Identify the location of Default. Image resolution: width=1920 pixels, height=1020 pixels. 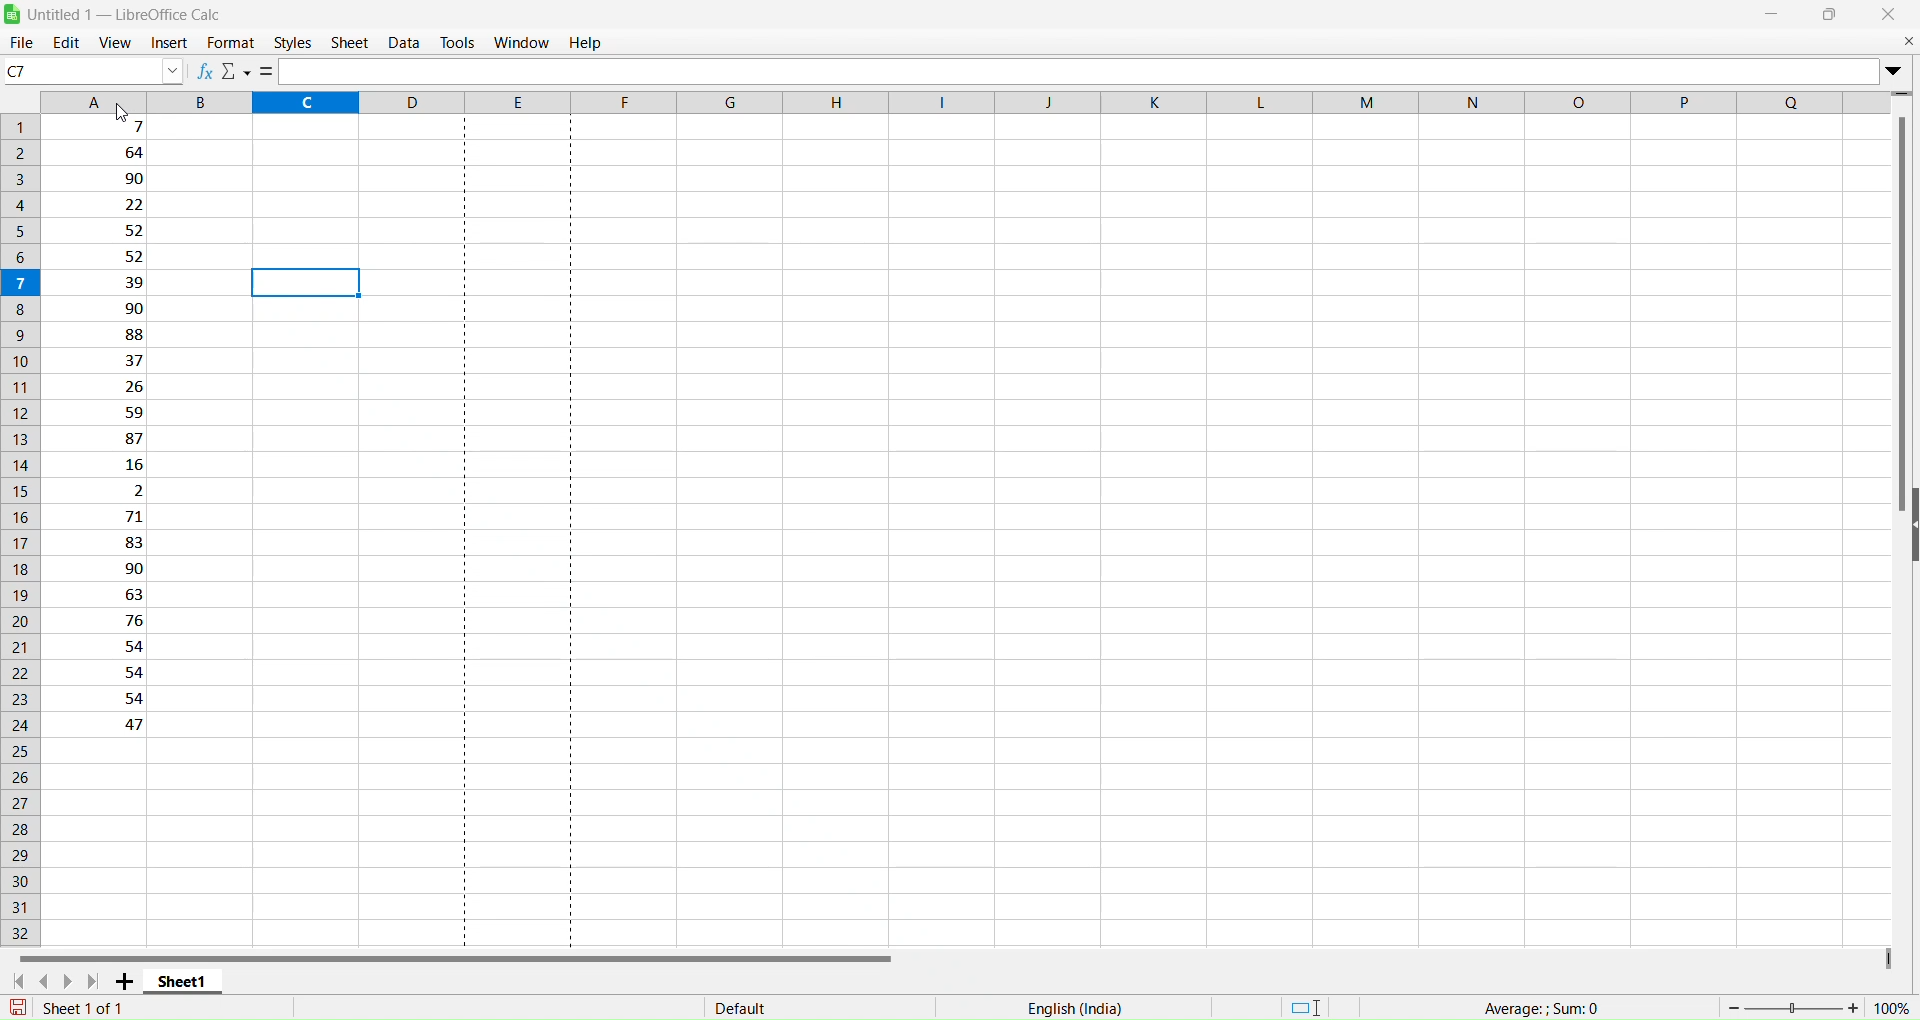
(758, 1003).